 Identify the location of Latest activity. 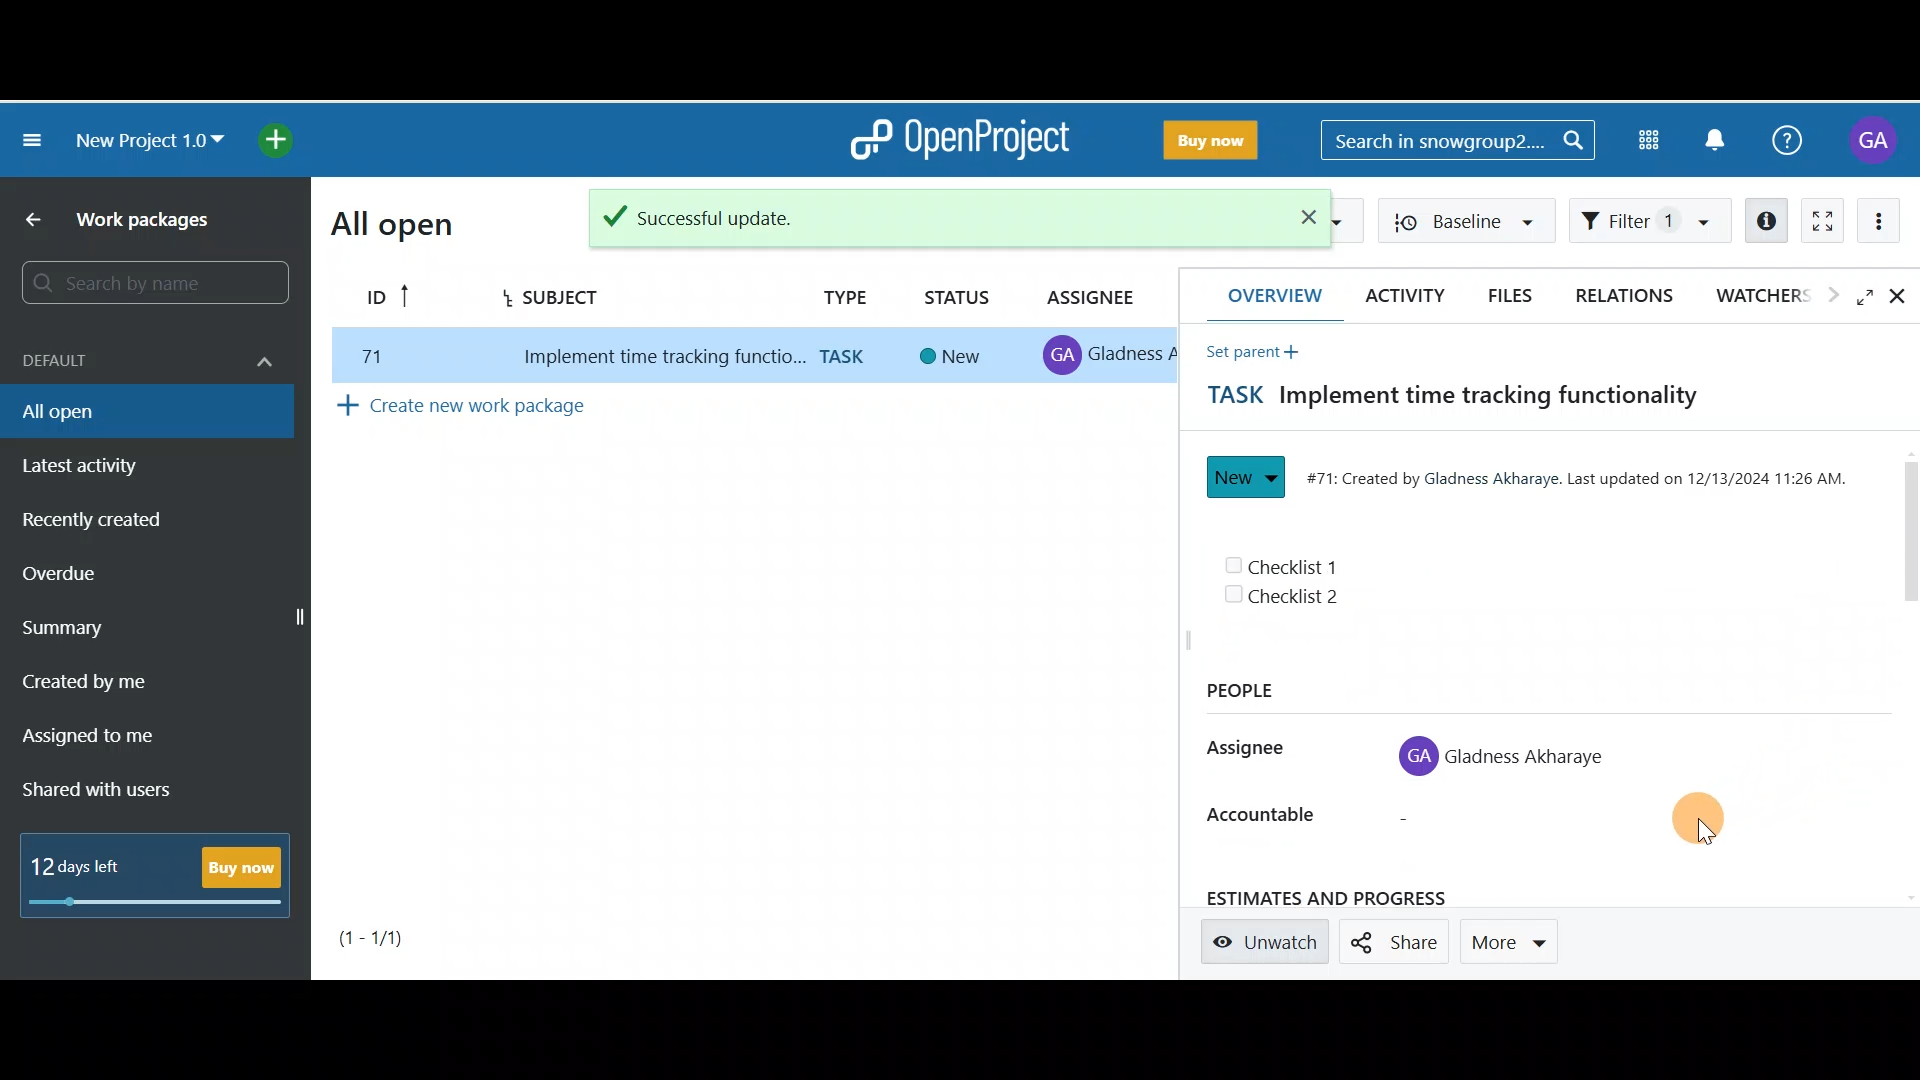
(97, 464).